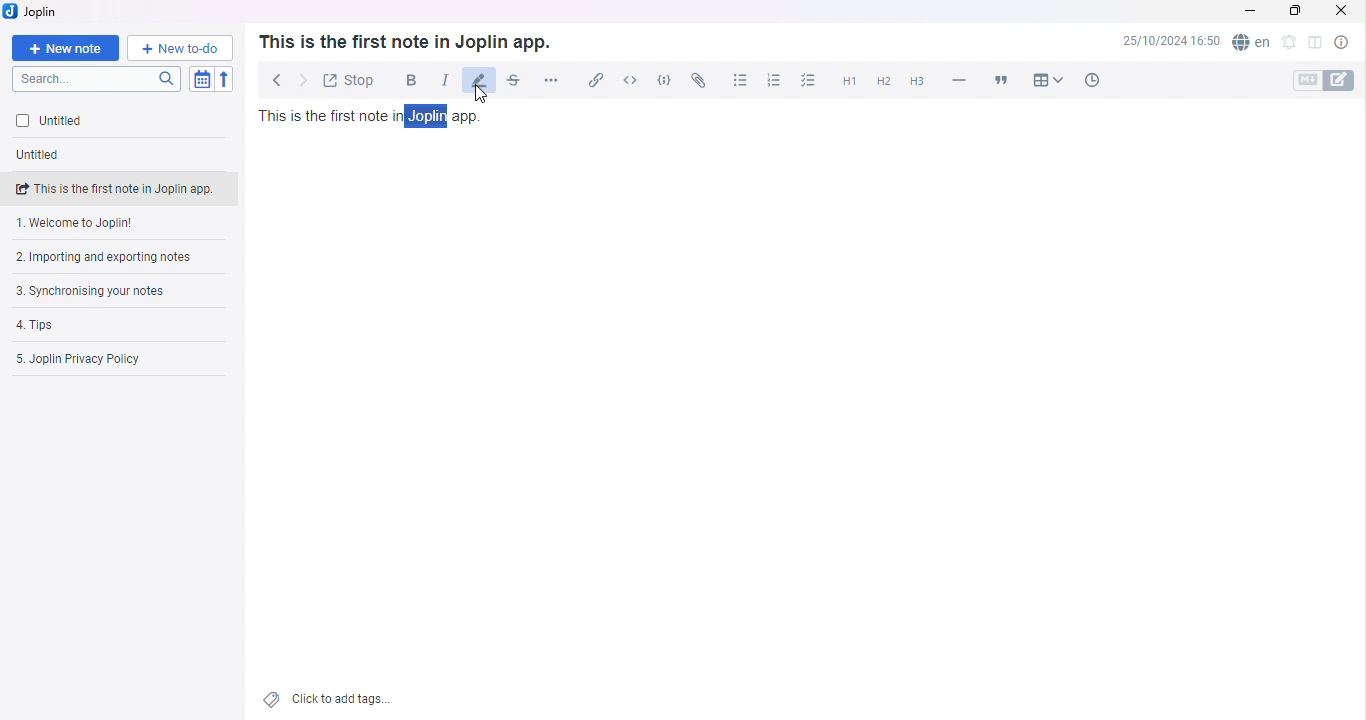 This screenshot has height=720, width=1366. What do you see at coordinates (331, 700) in the screenshot?
I see `Add tags` at bounding box center [331, 700].